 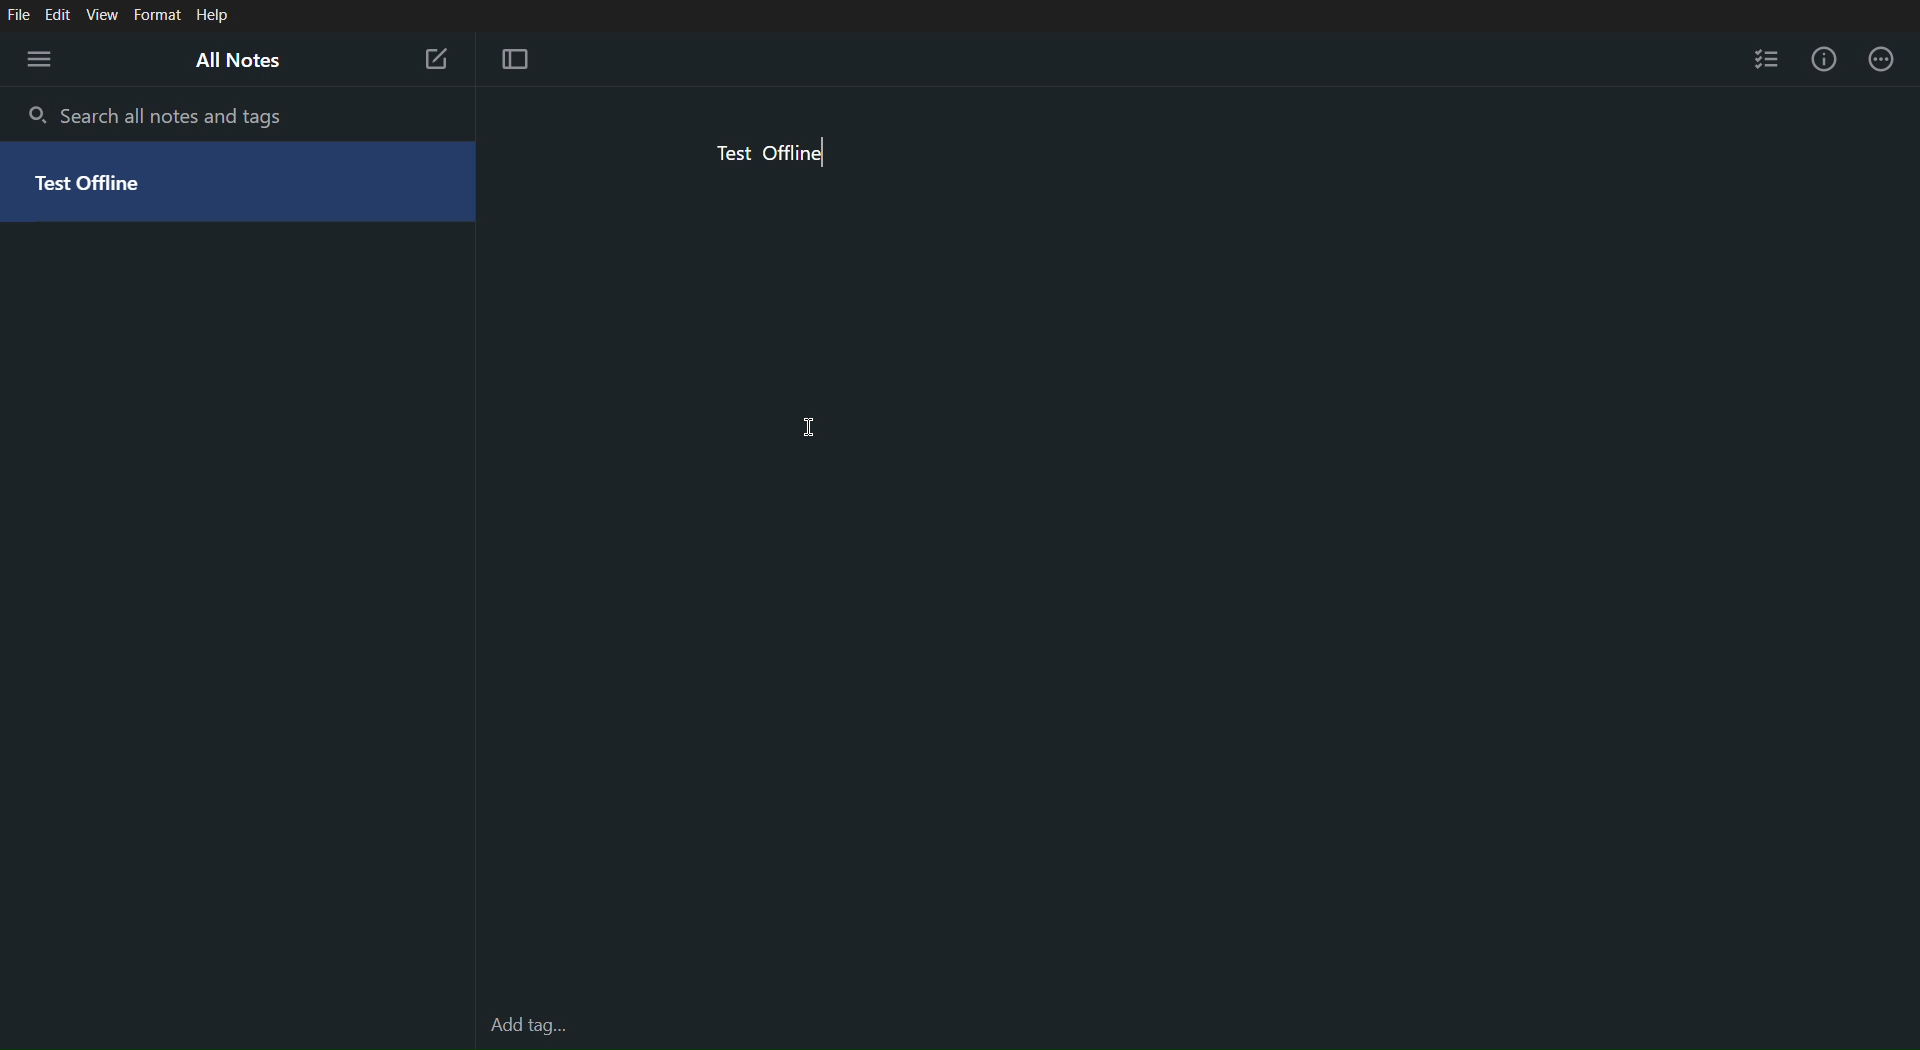 I want to click on Menu, so click(x=36, y=57).